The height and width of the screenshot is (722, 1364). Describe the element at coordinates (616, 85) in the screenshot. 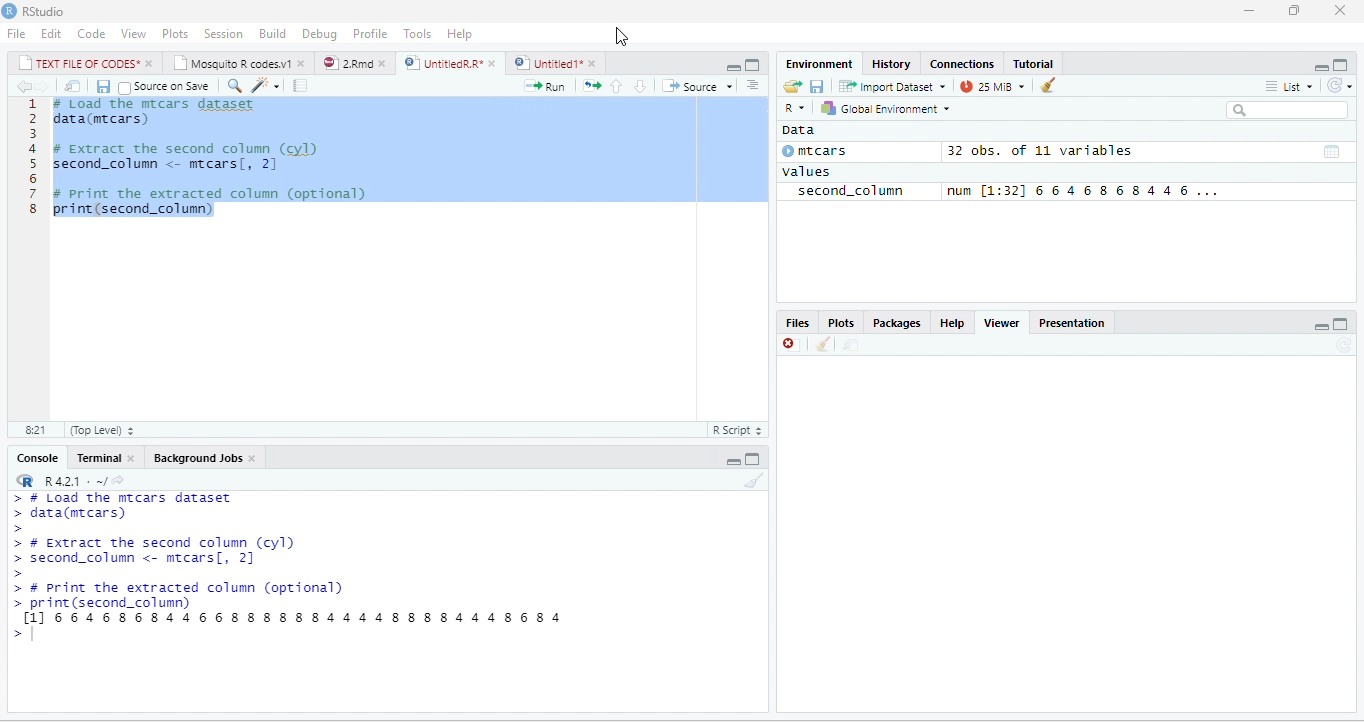

I see `go to previous section/chunk` at that location.